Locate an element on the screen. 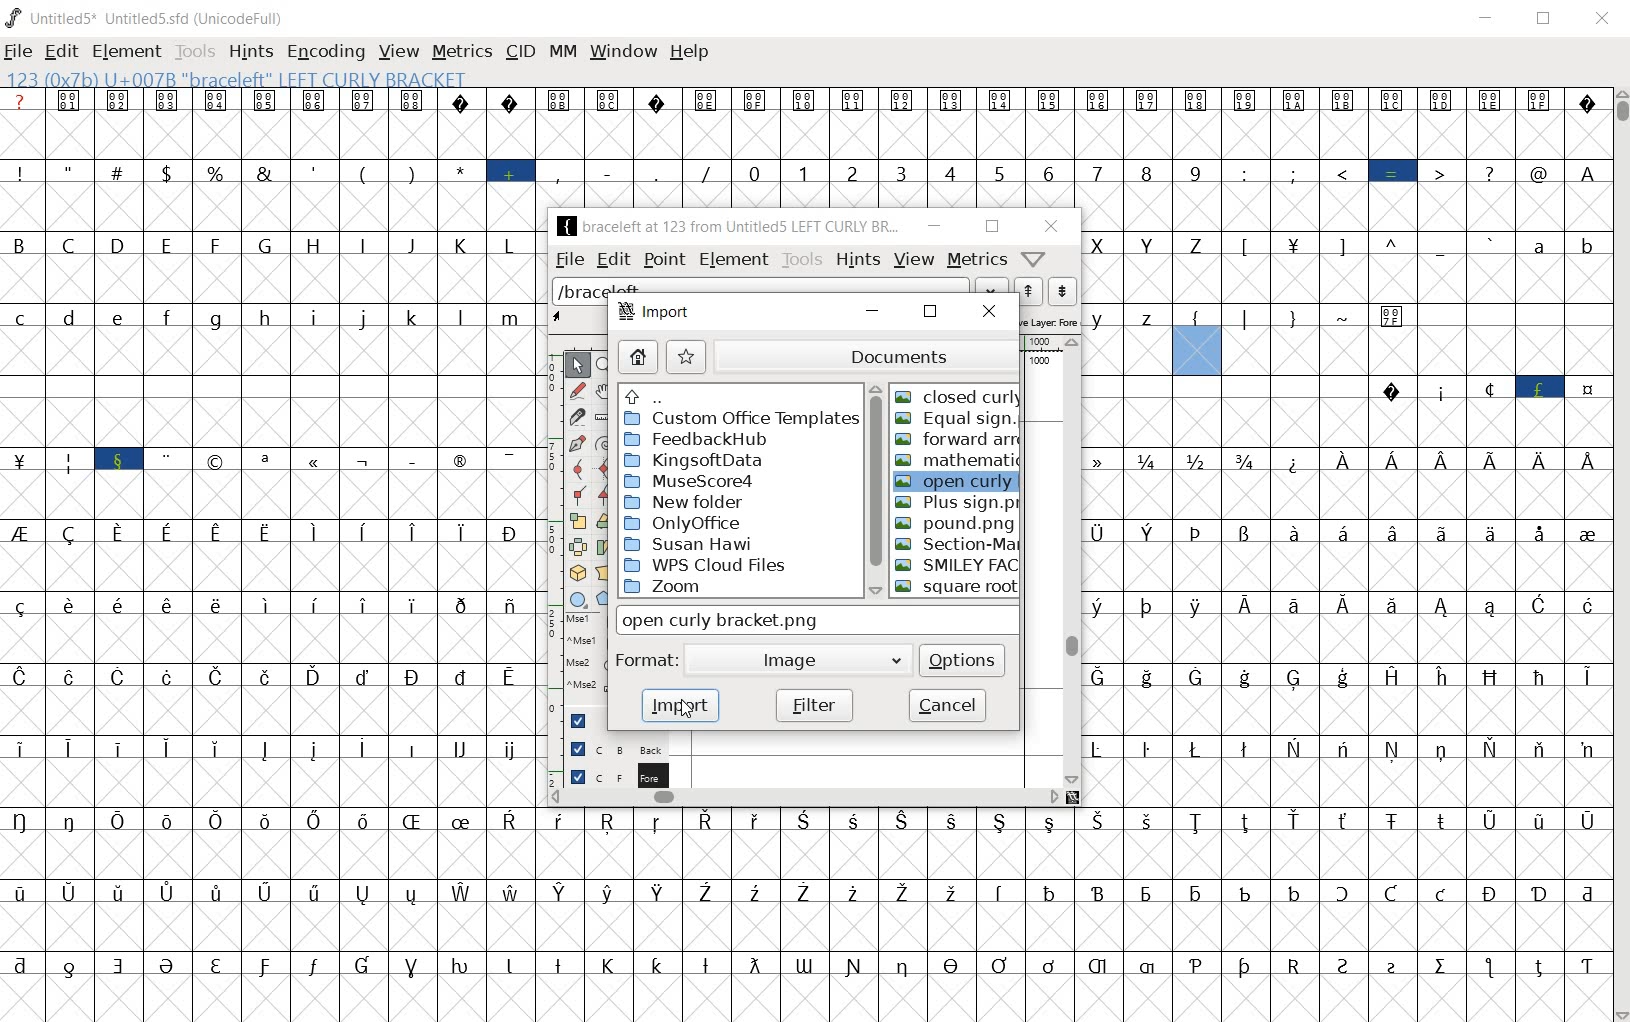 This screenshot has width=1630, height=1022. view is located at coordinates (913, 261).